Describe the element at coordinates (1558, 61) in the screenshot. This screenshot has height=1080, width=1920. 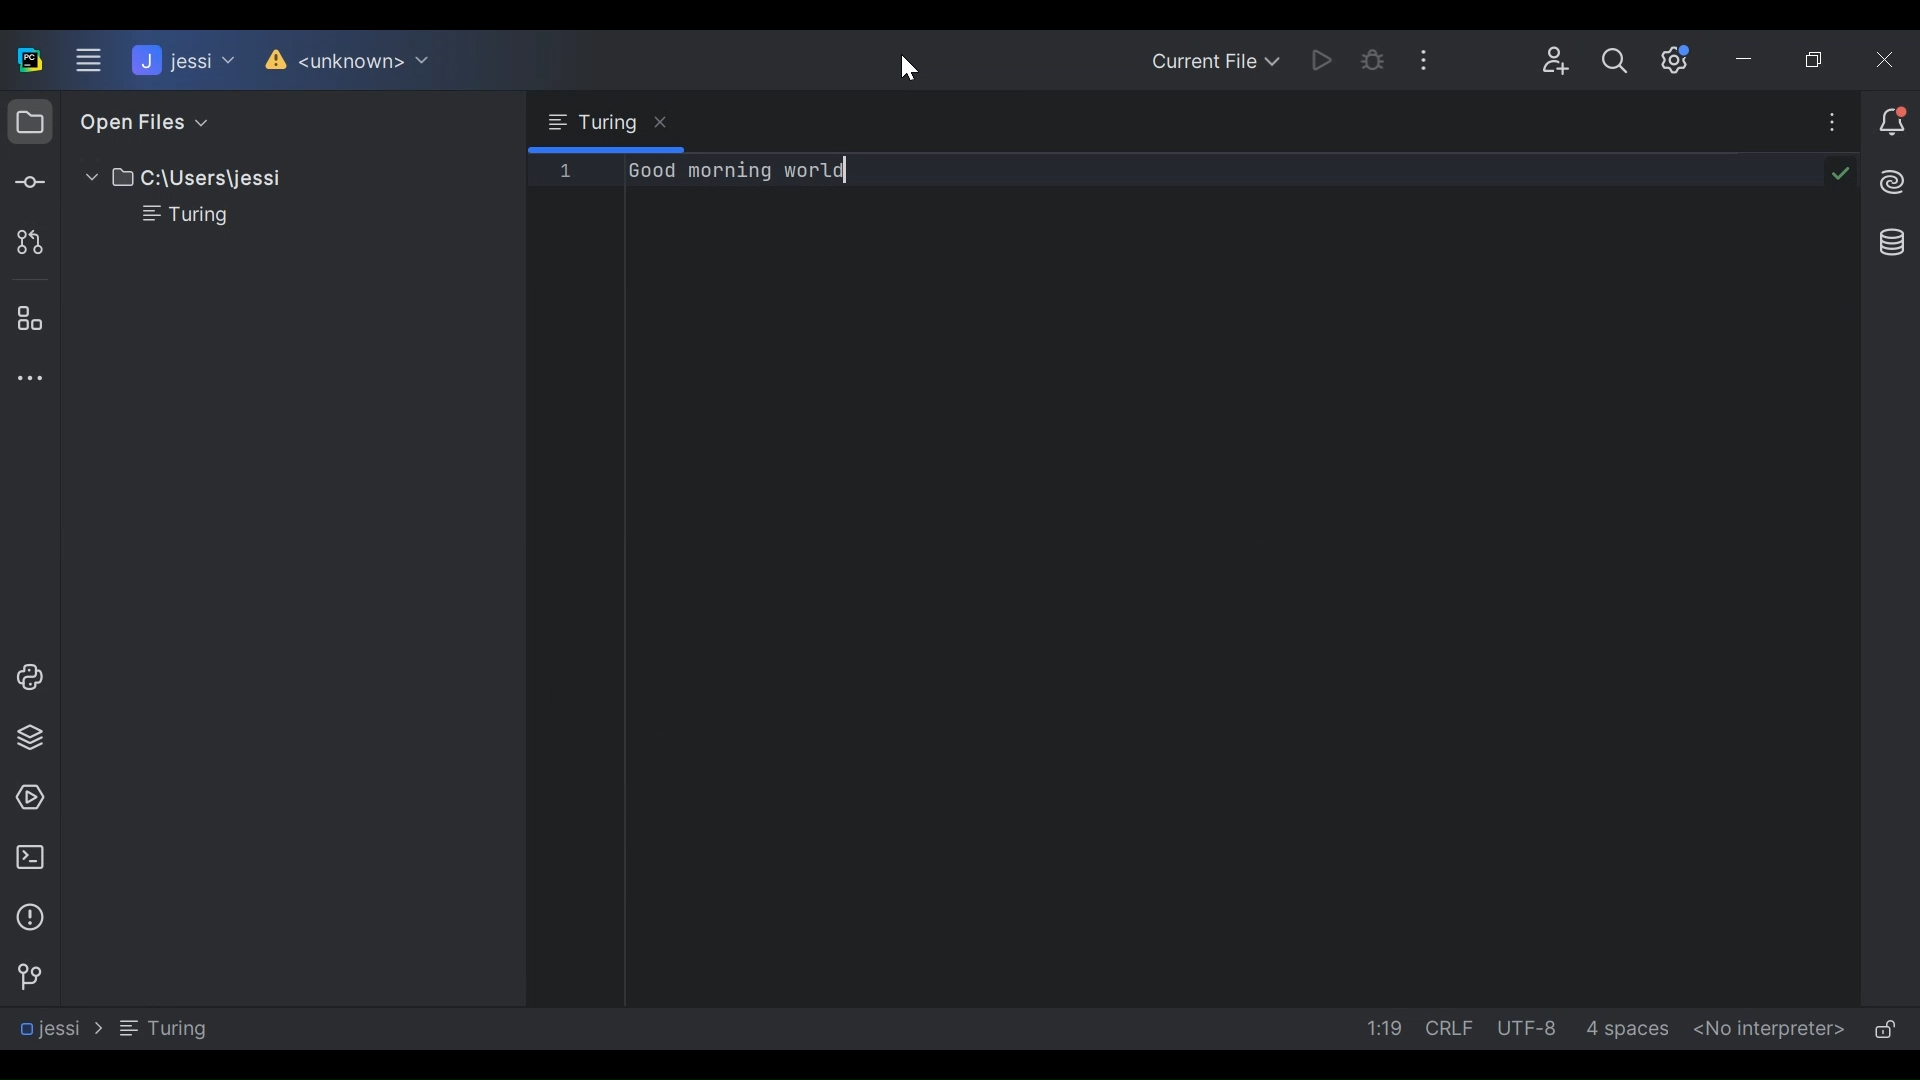
I see `Code With Me` at that location.